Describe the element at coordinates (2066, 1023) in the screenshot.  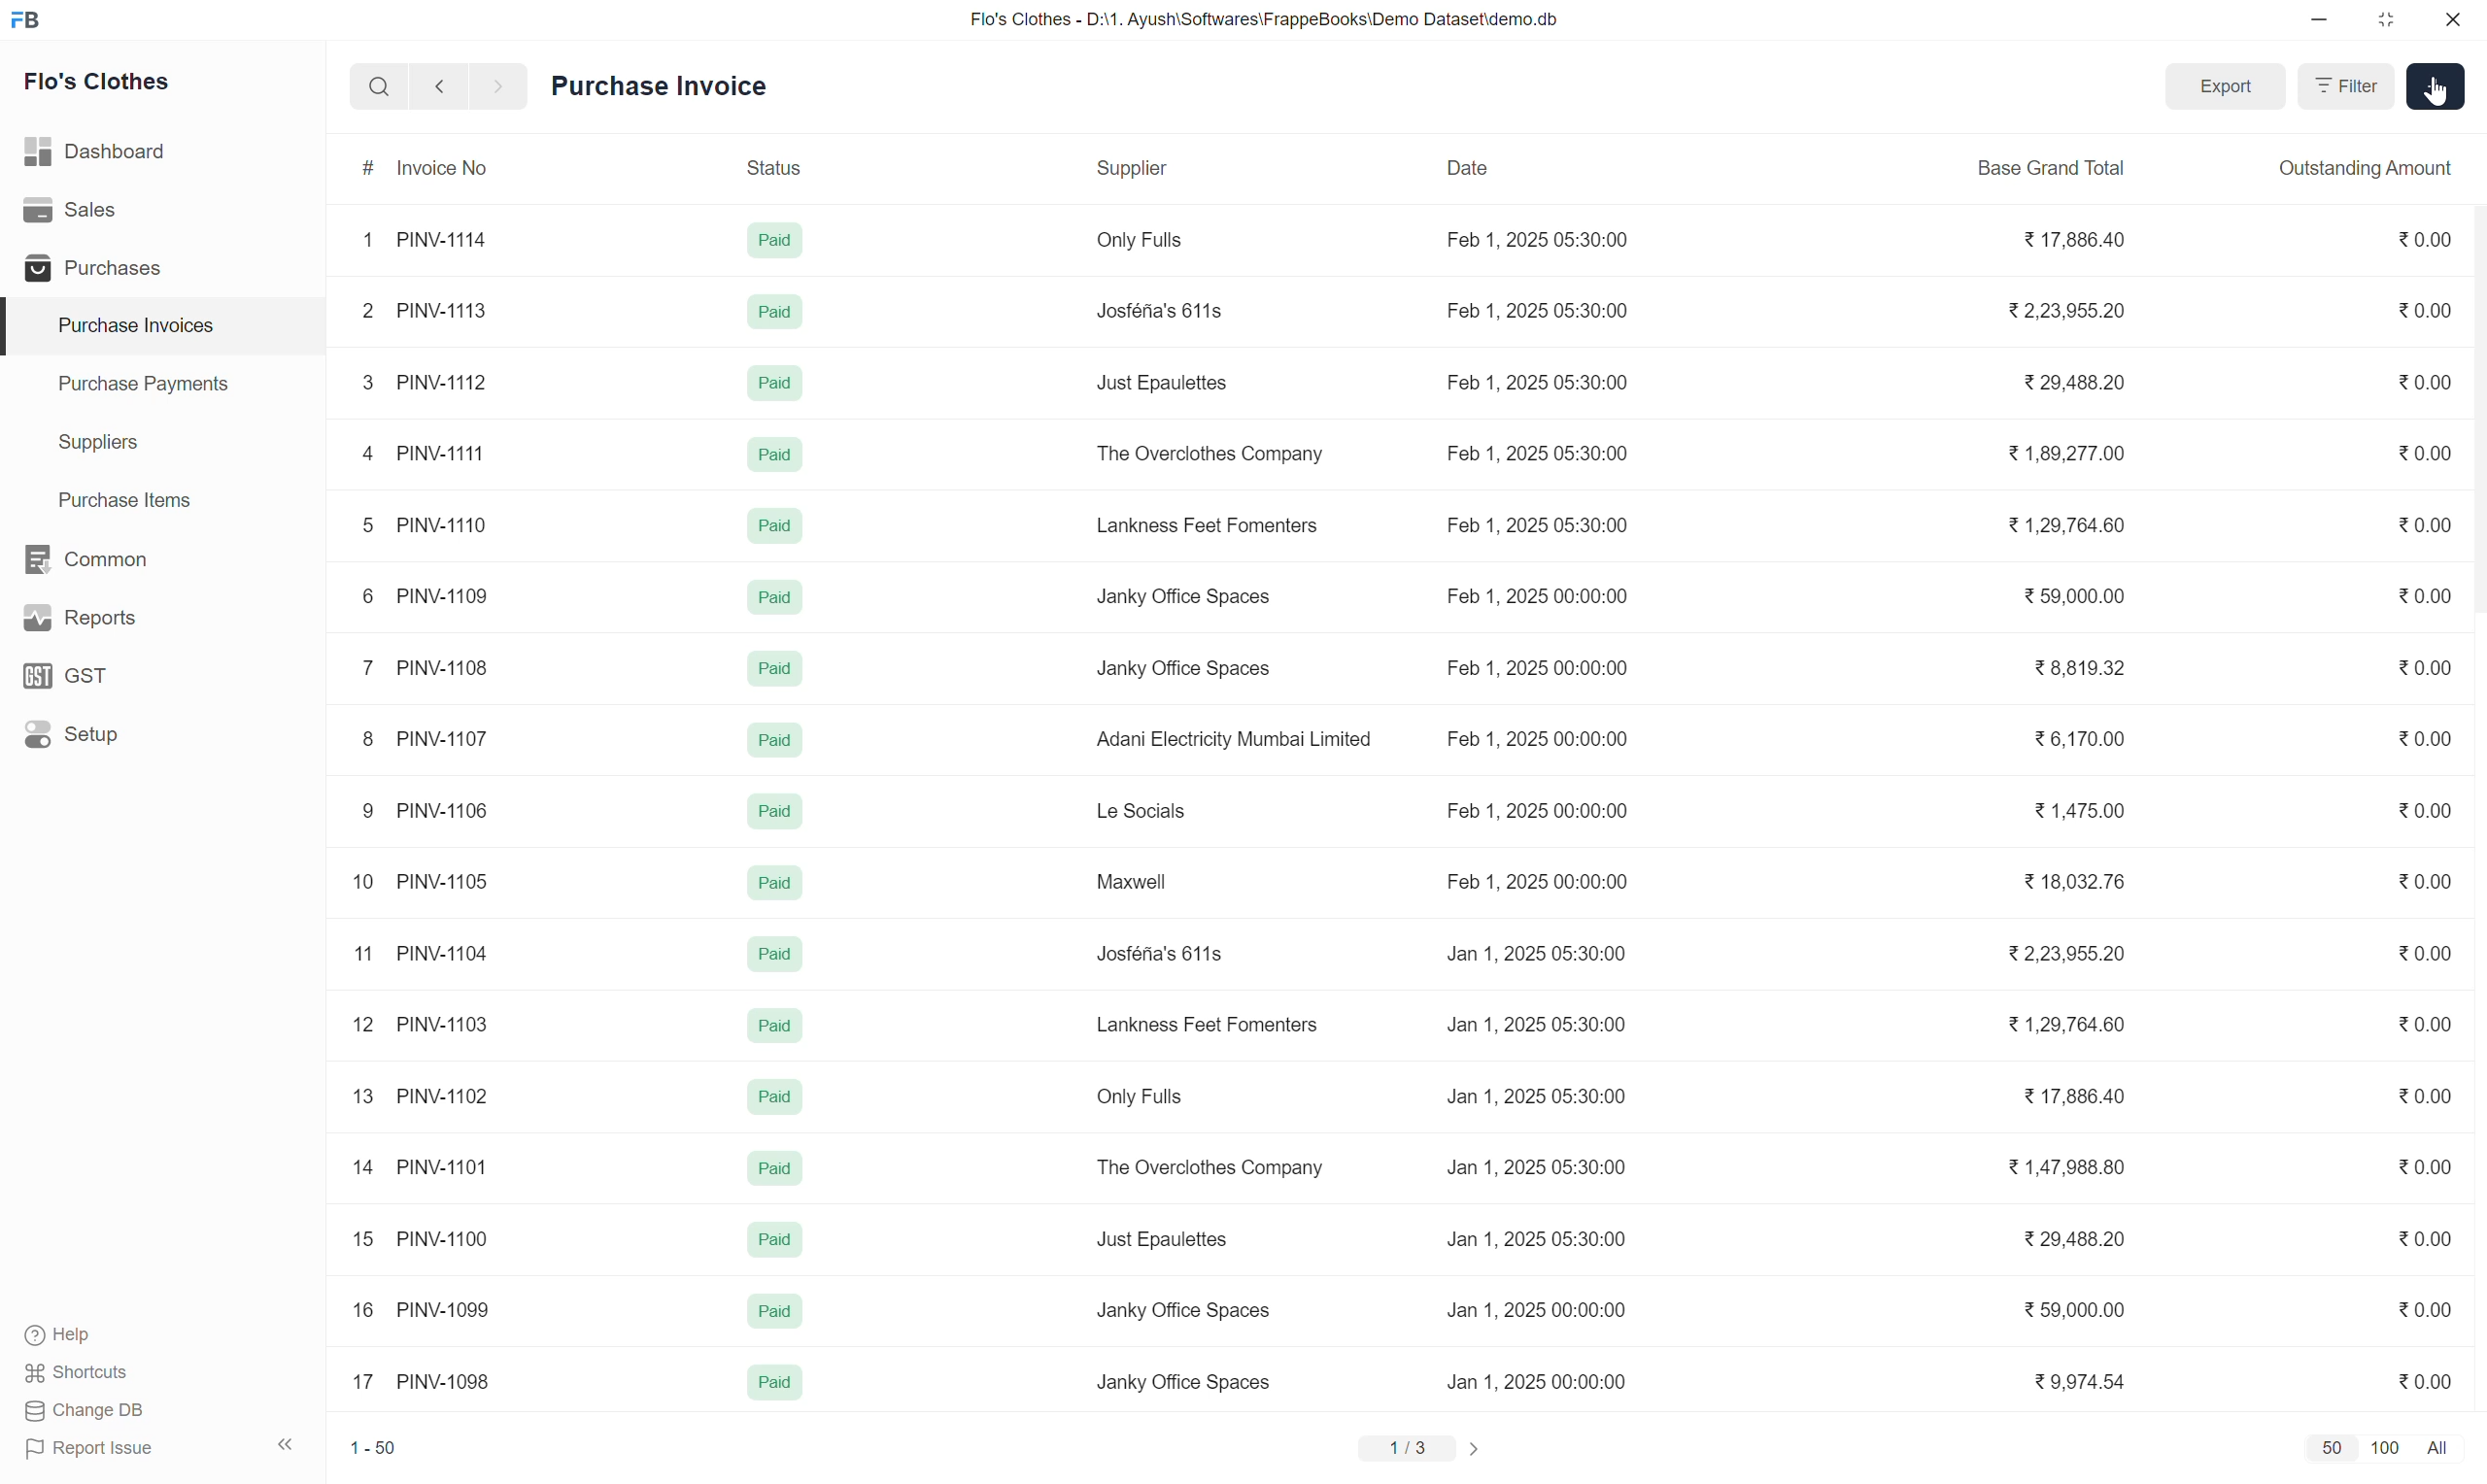
I see `1,29,764.60` at that location.